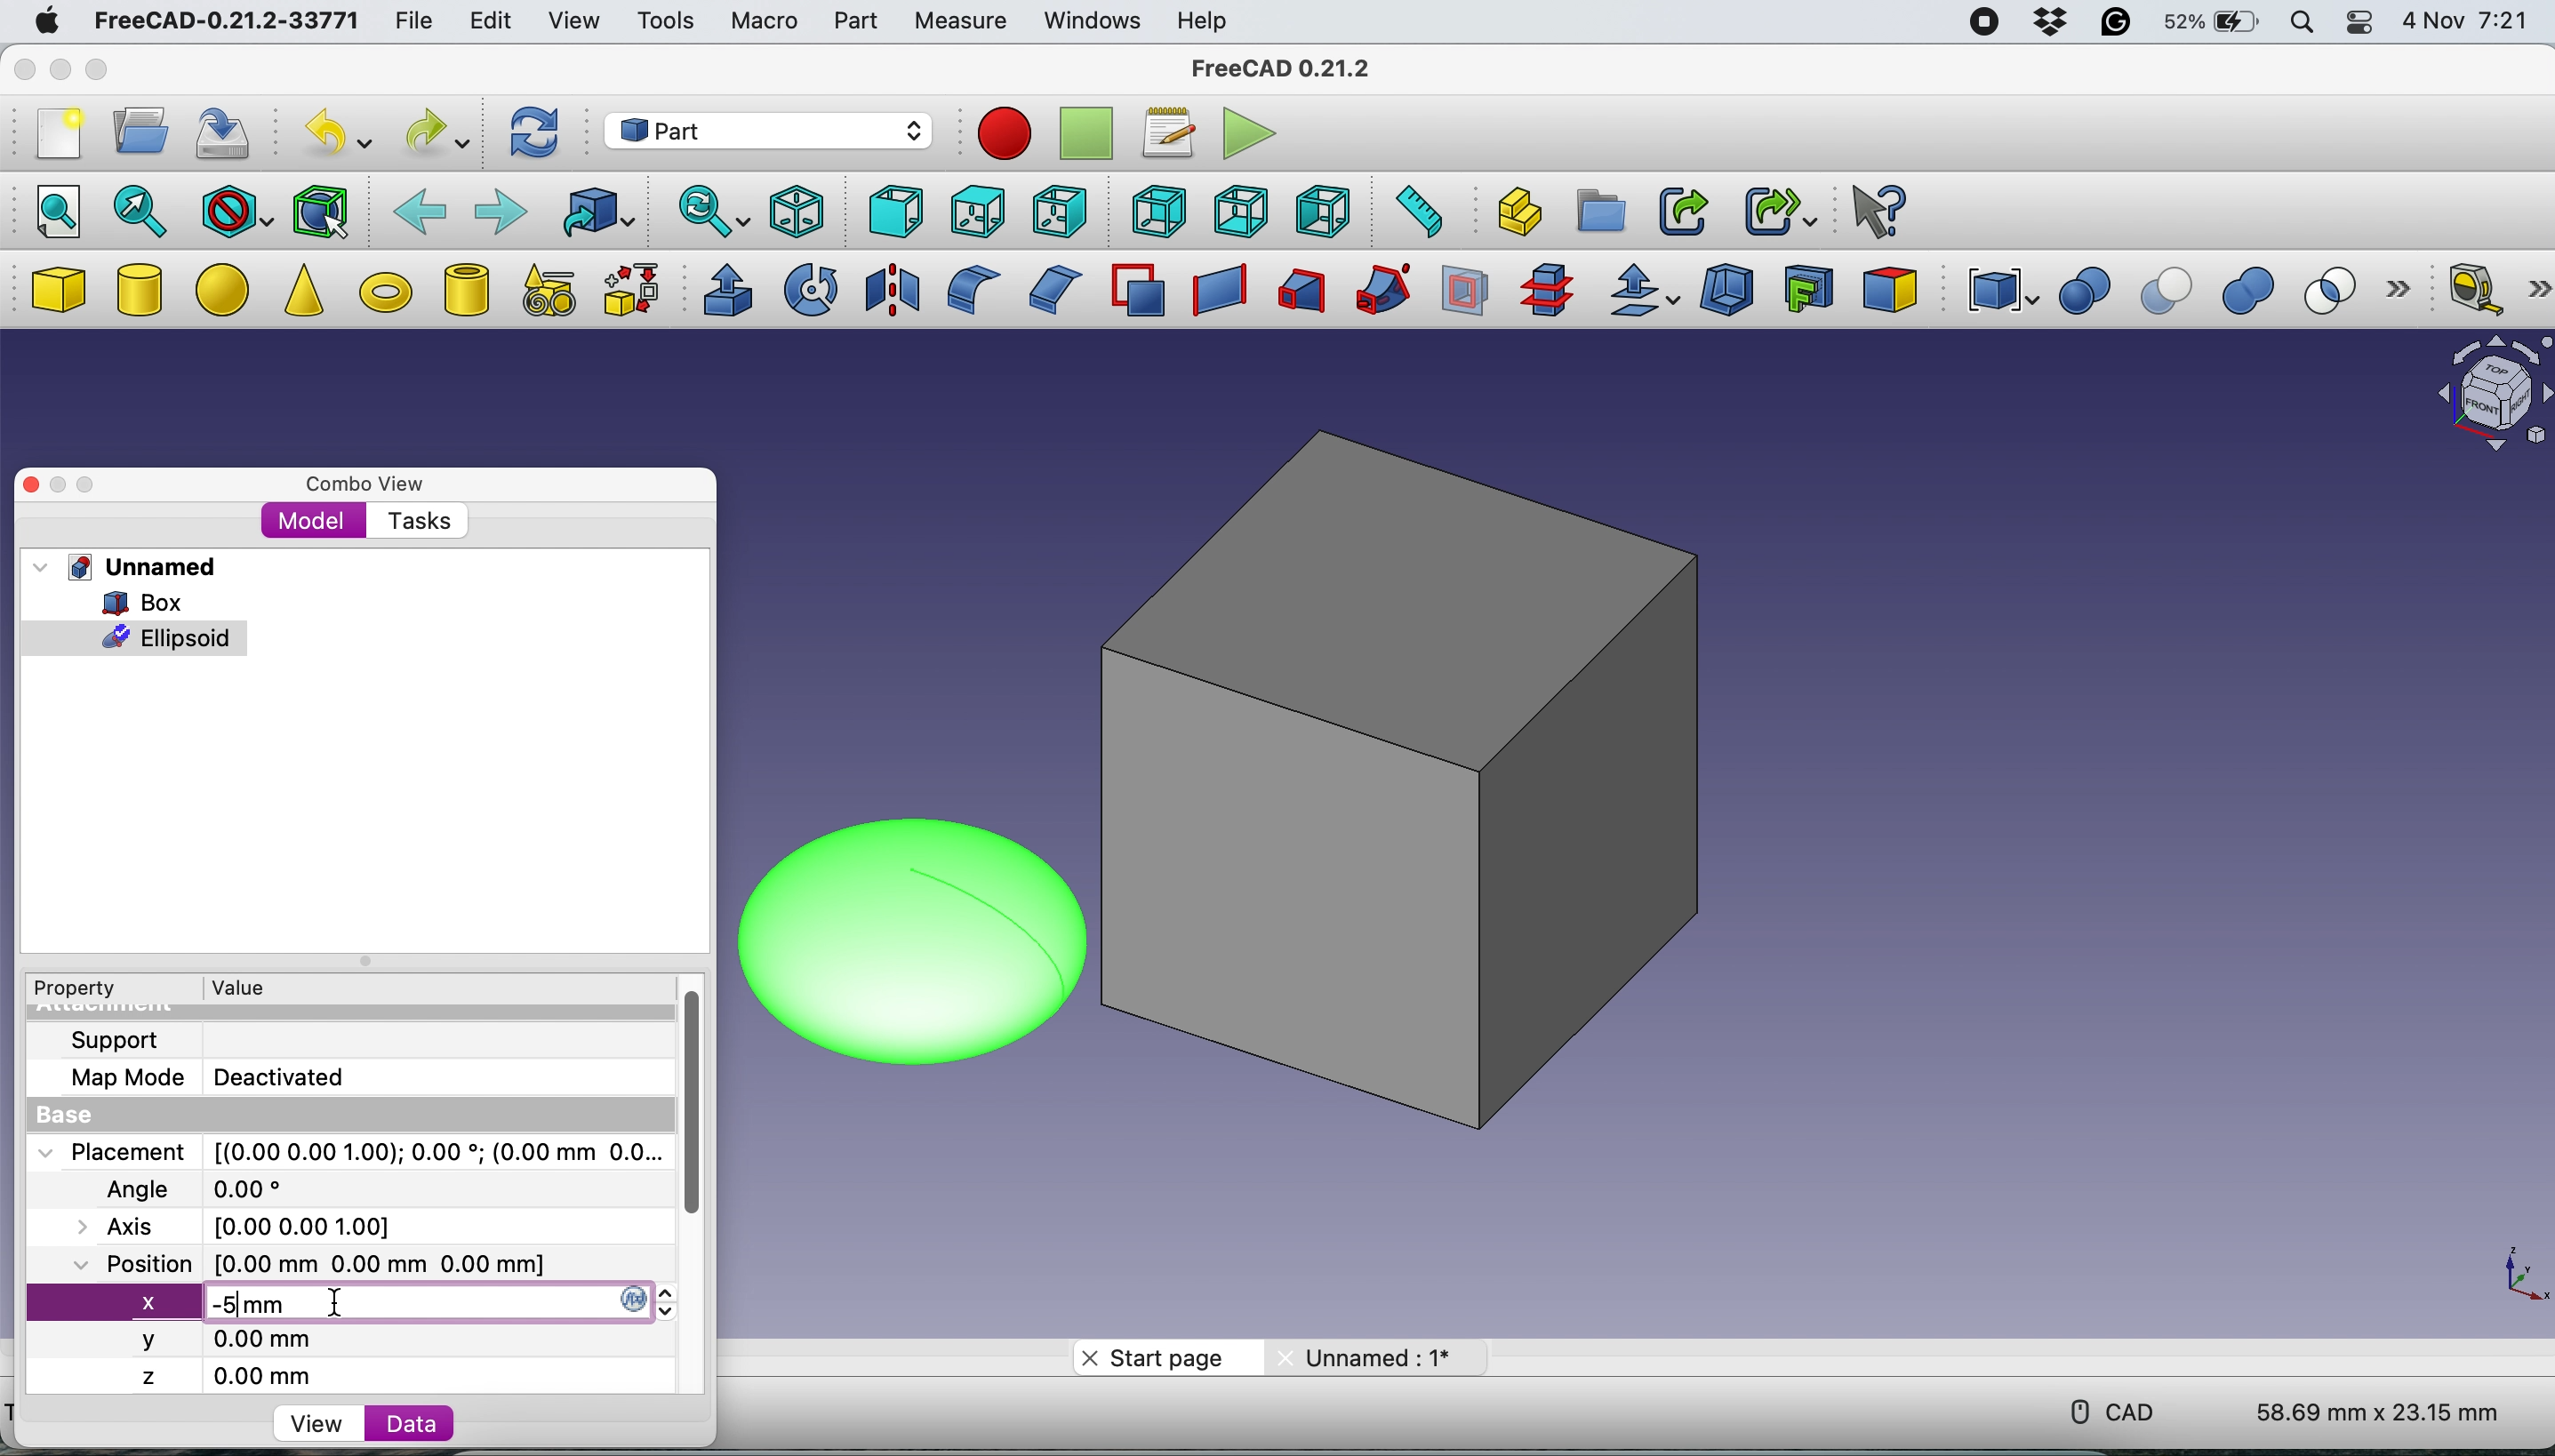 This screenshot has height=1456, width=2555. Describe the element at coordinates (854, 25) in the screenshot. I see `part` at that location.